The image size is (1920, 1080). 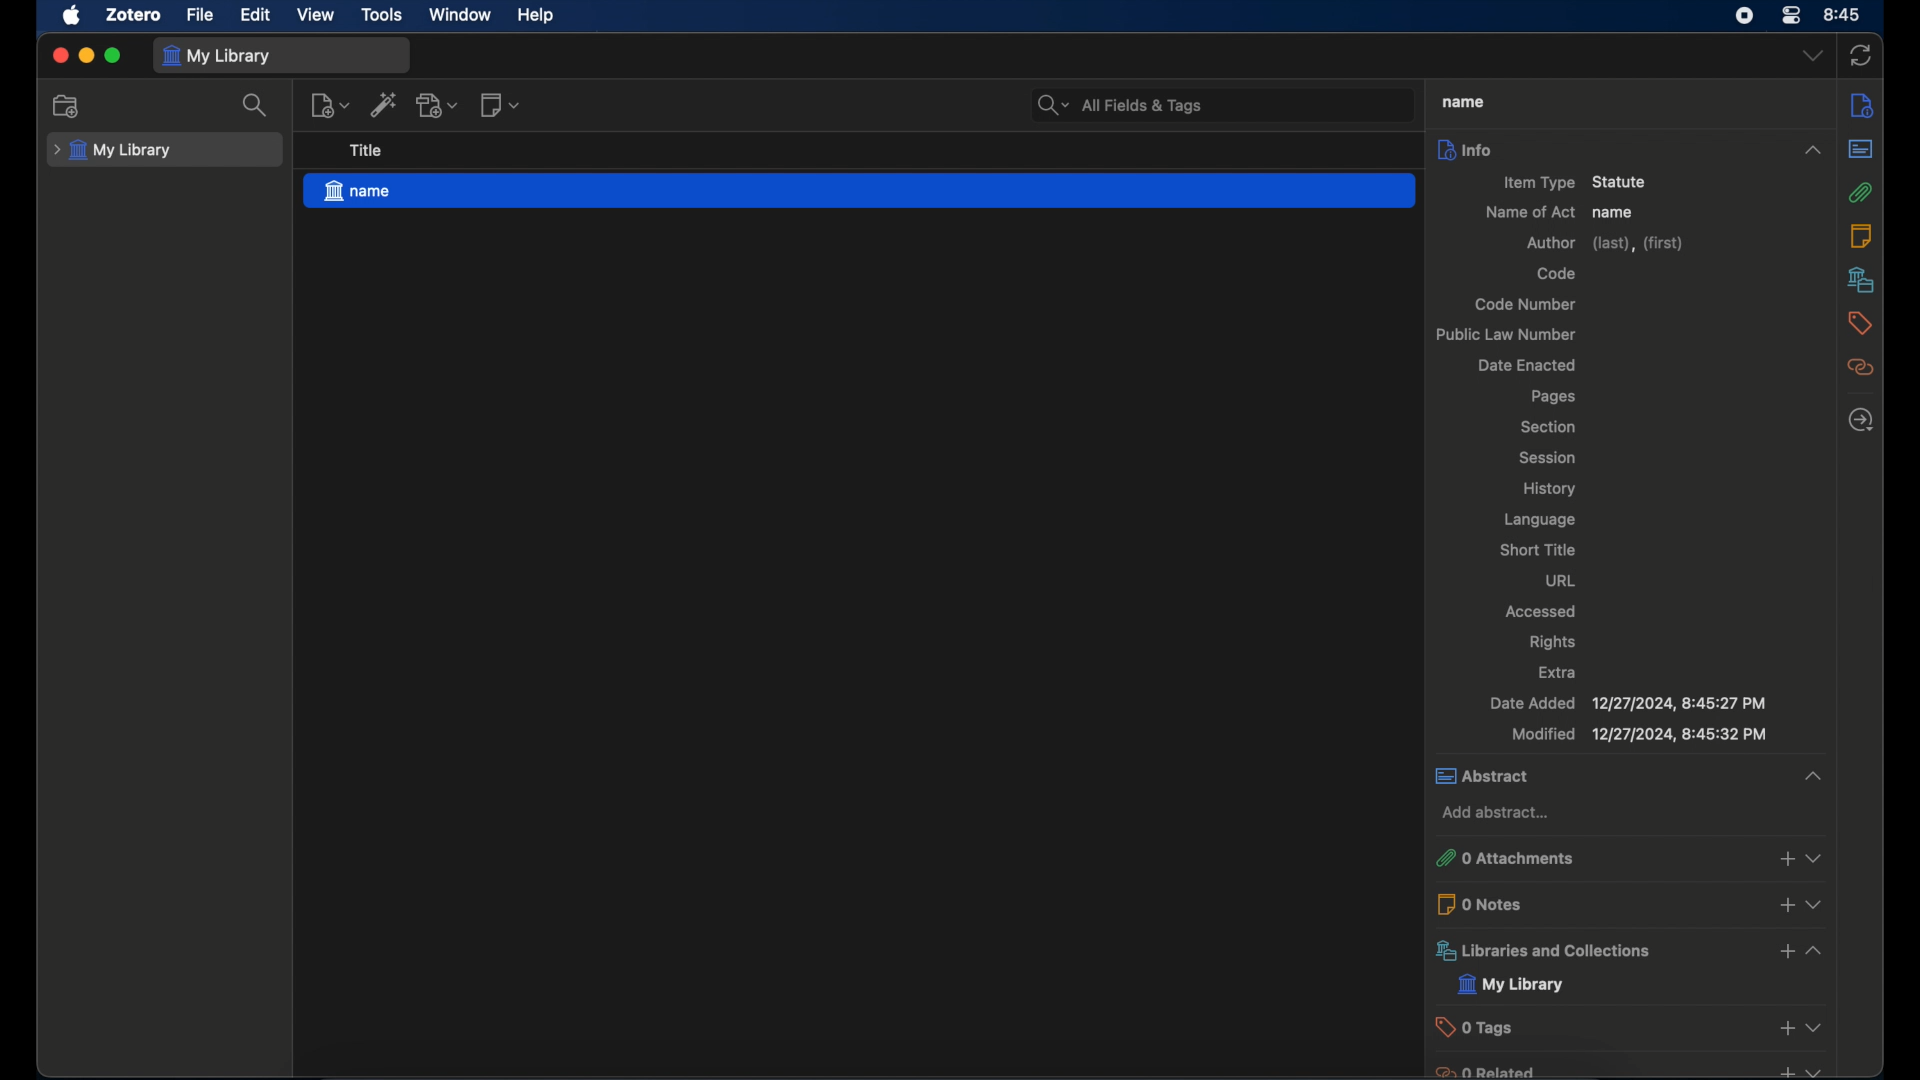 What do you see at coordinates (1816, 953) in the screenshot?
I see `dropdown` at bounding box center [1816, 953].